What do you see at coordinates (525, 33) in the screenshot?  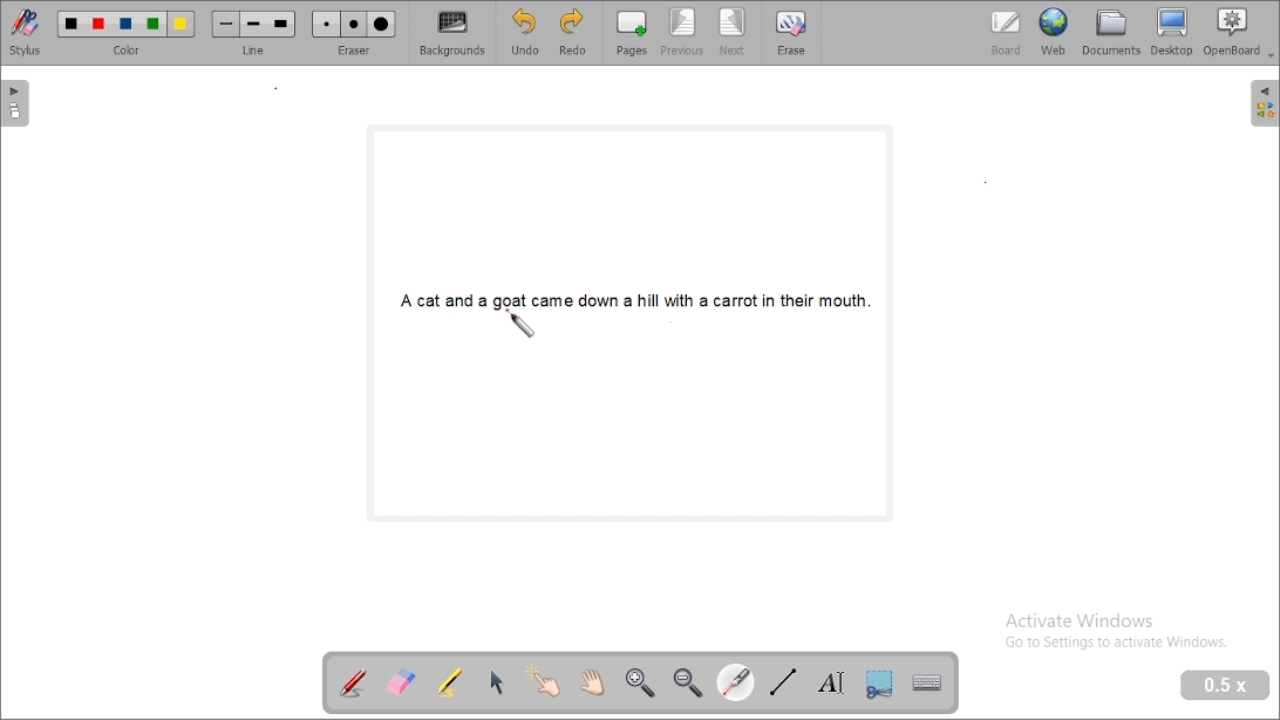 I see `undo` at bounding box center [525, 33].